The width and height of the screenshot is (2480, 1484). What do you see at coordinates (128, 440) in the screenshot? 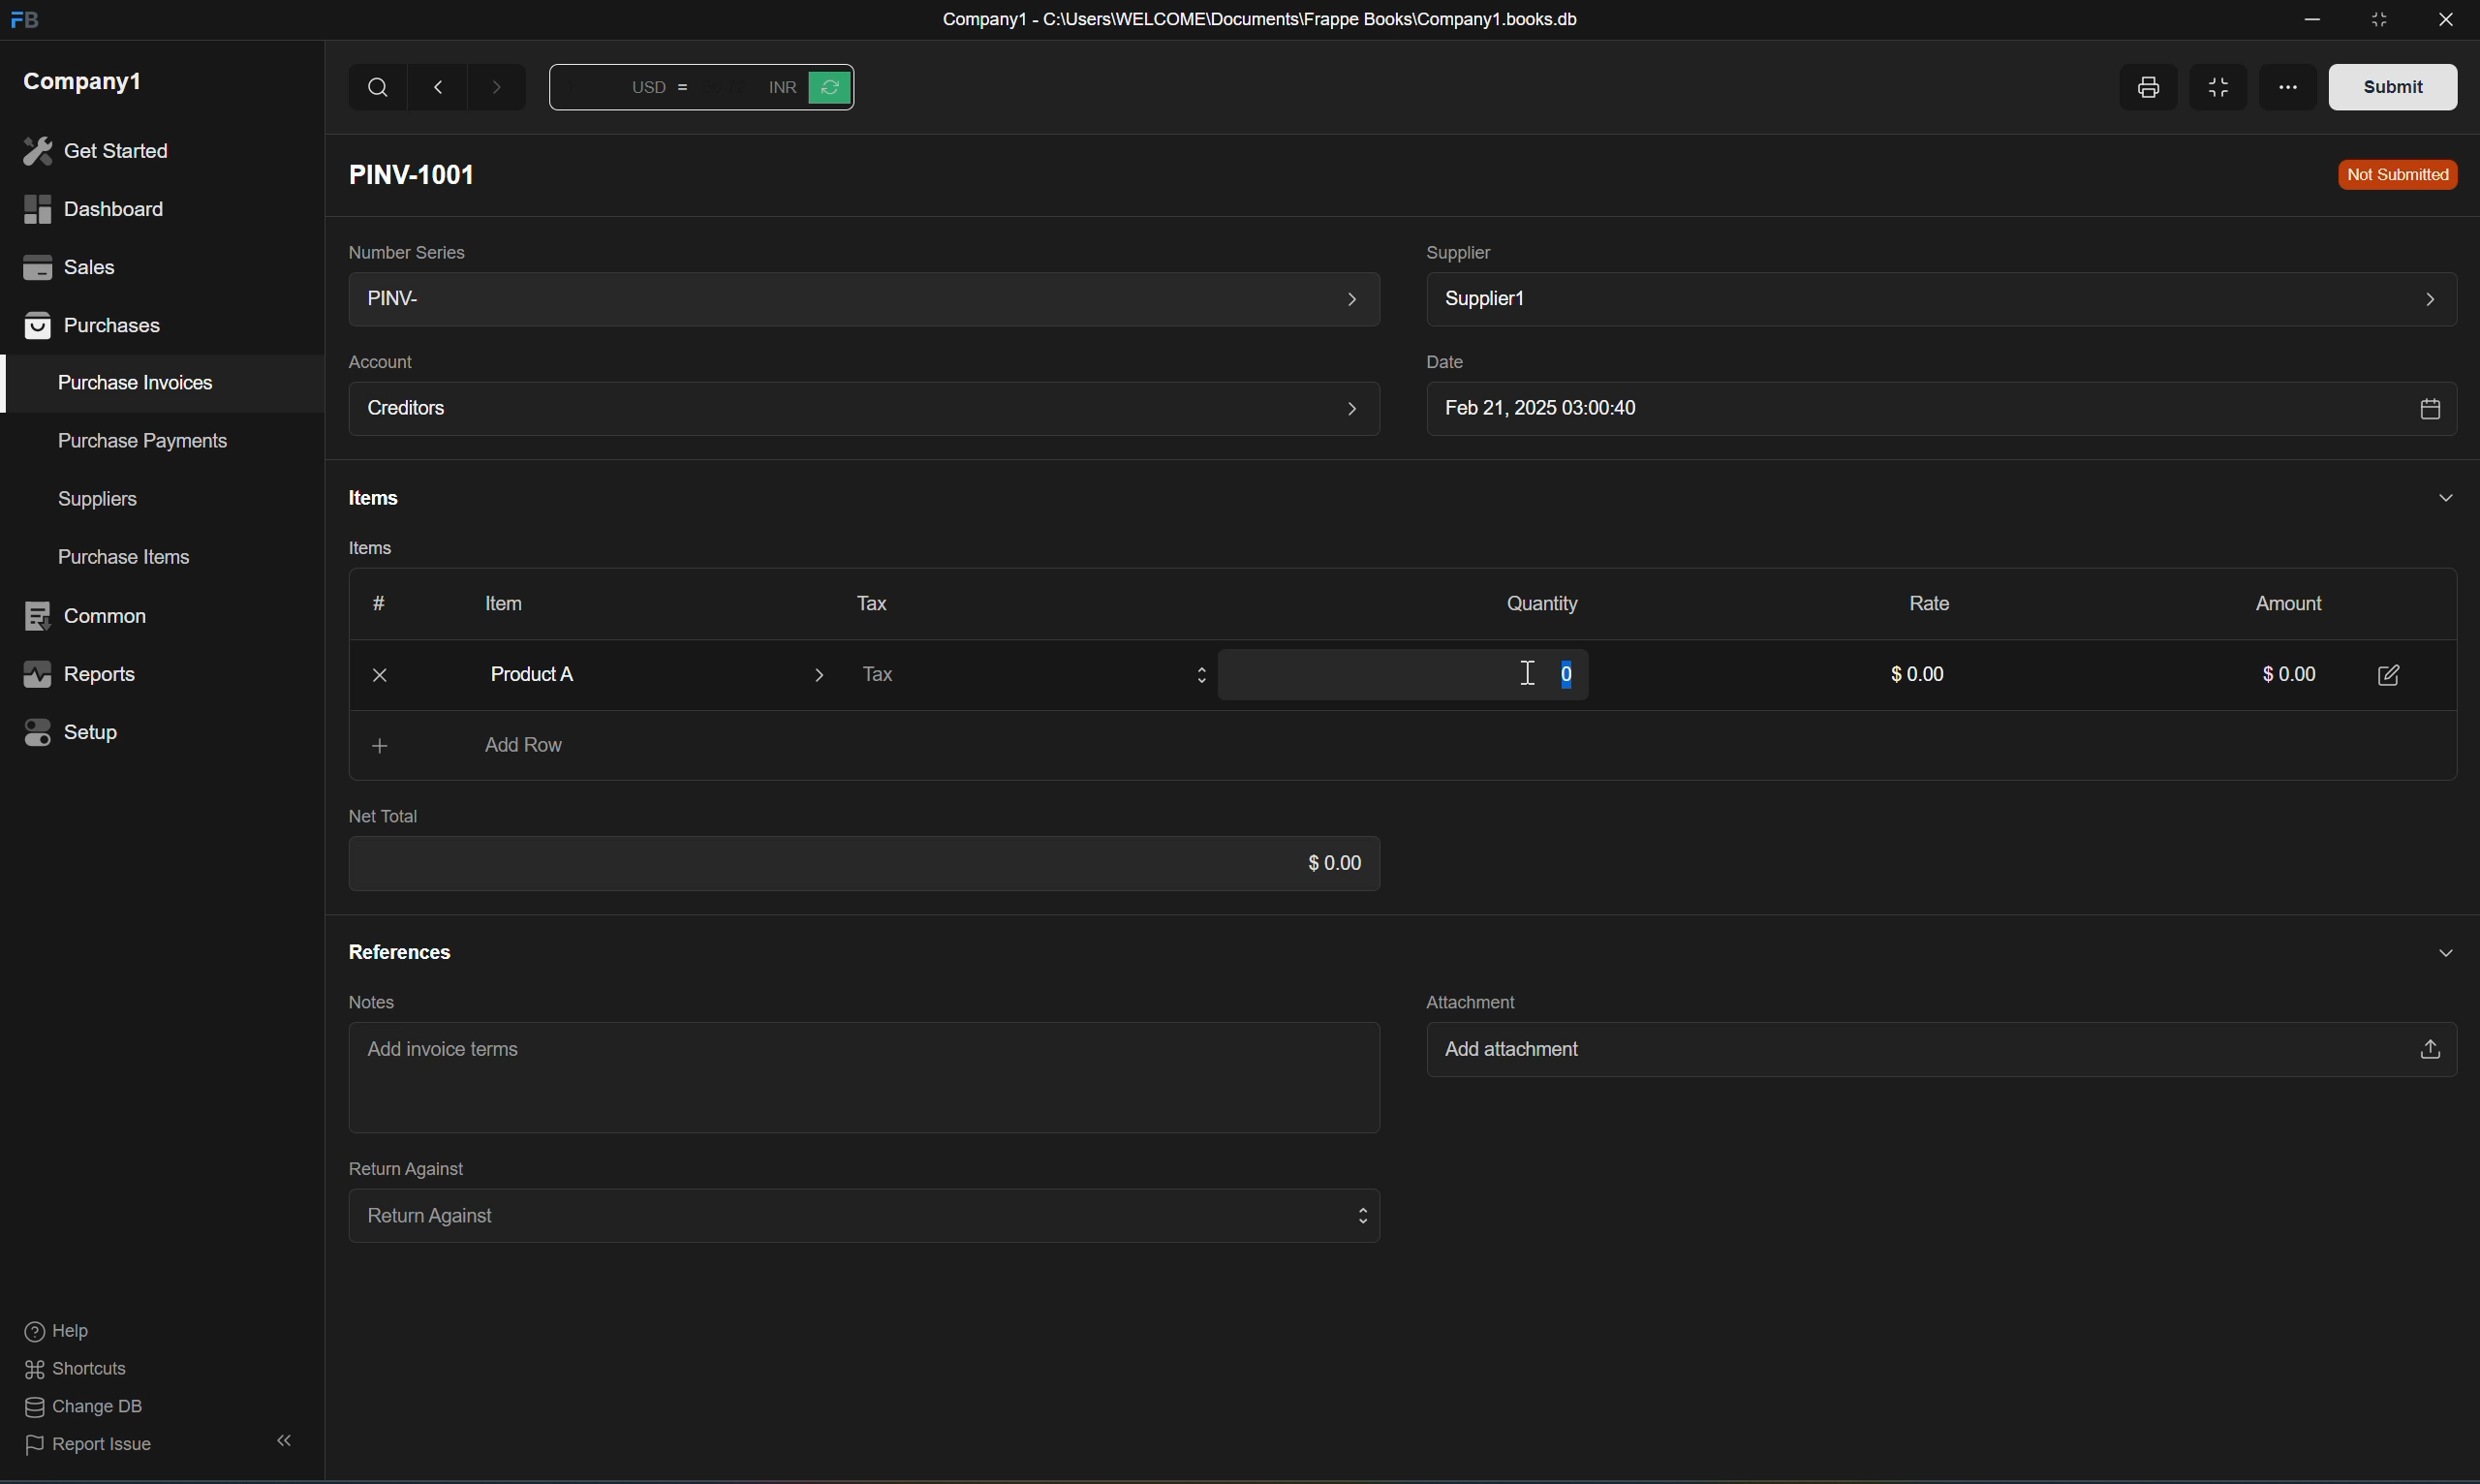
I see `purchase payments` at bounding box center [128, 440].